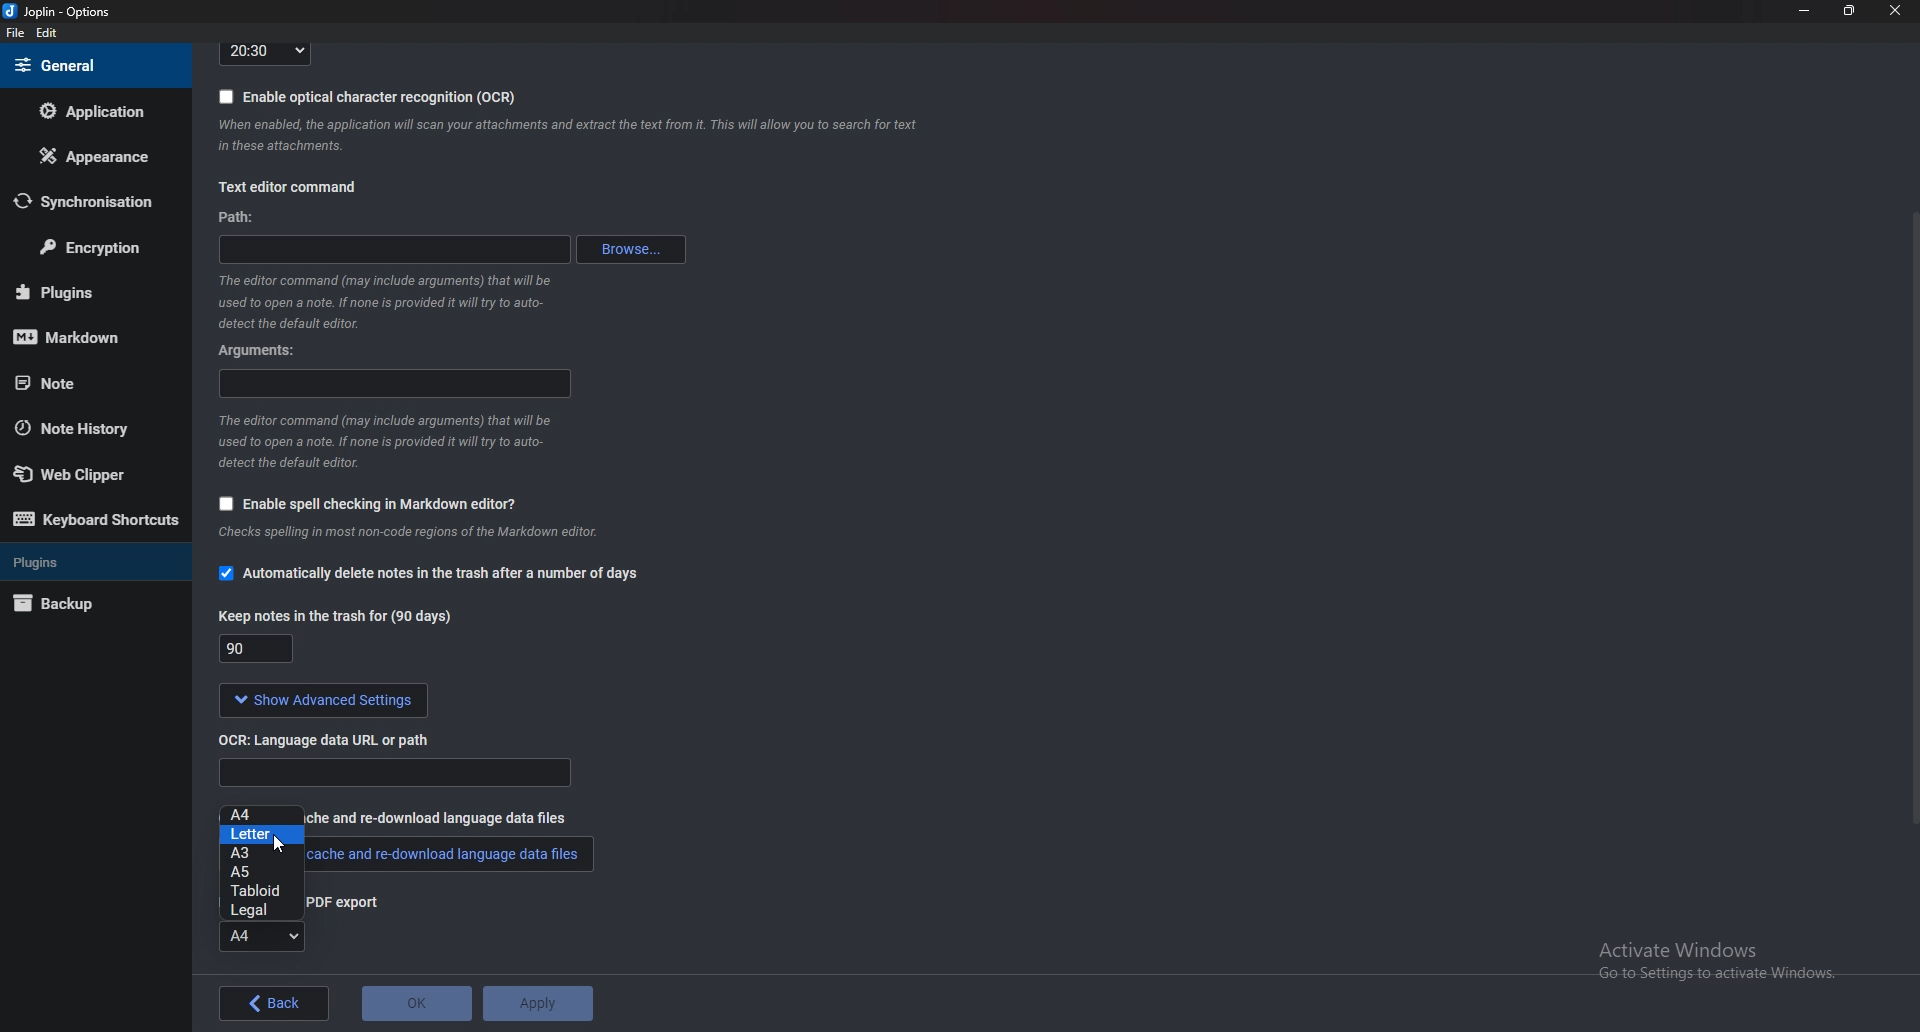 The height and width of the screenshot is (1032, 1920). I want to click on a4, so click(262, 939).